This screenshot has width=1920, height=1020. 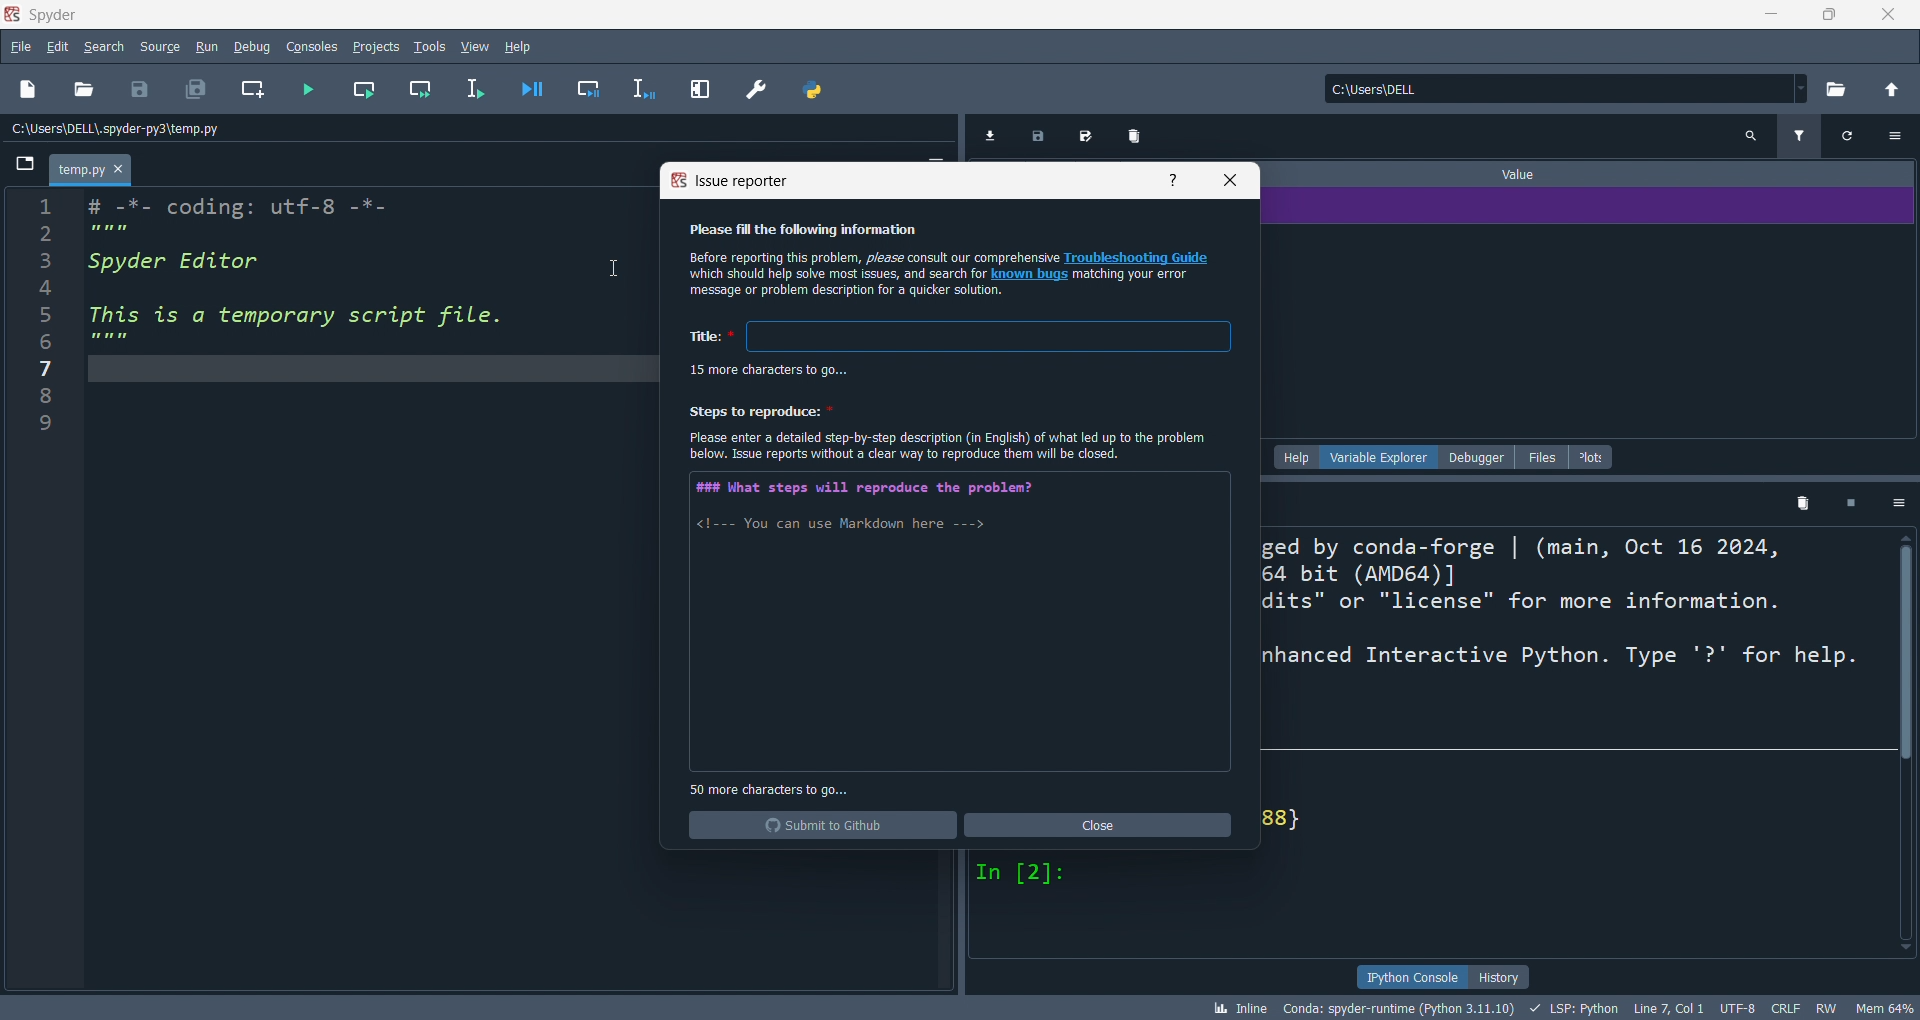 I want to click on file, so click(x=17, y=48).